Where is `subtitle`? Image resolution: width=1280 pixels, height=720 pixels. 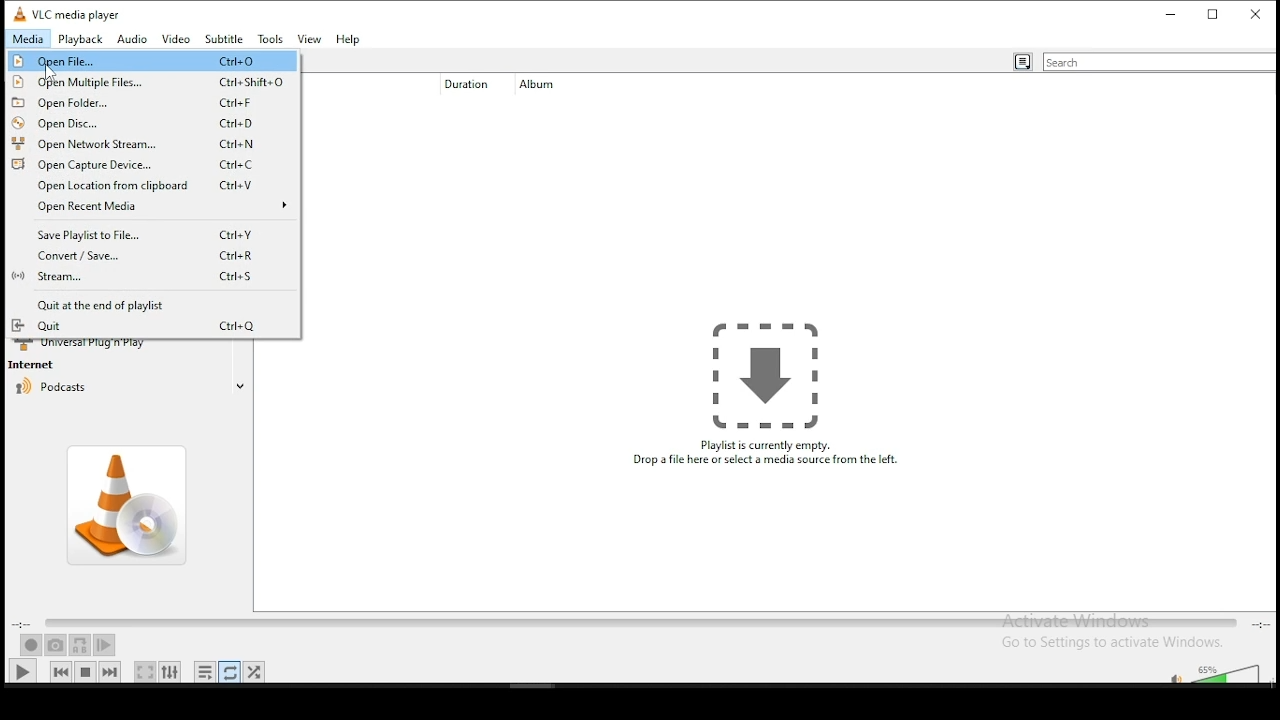
subtitle is located at coordinates (224, 38).